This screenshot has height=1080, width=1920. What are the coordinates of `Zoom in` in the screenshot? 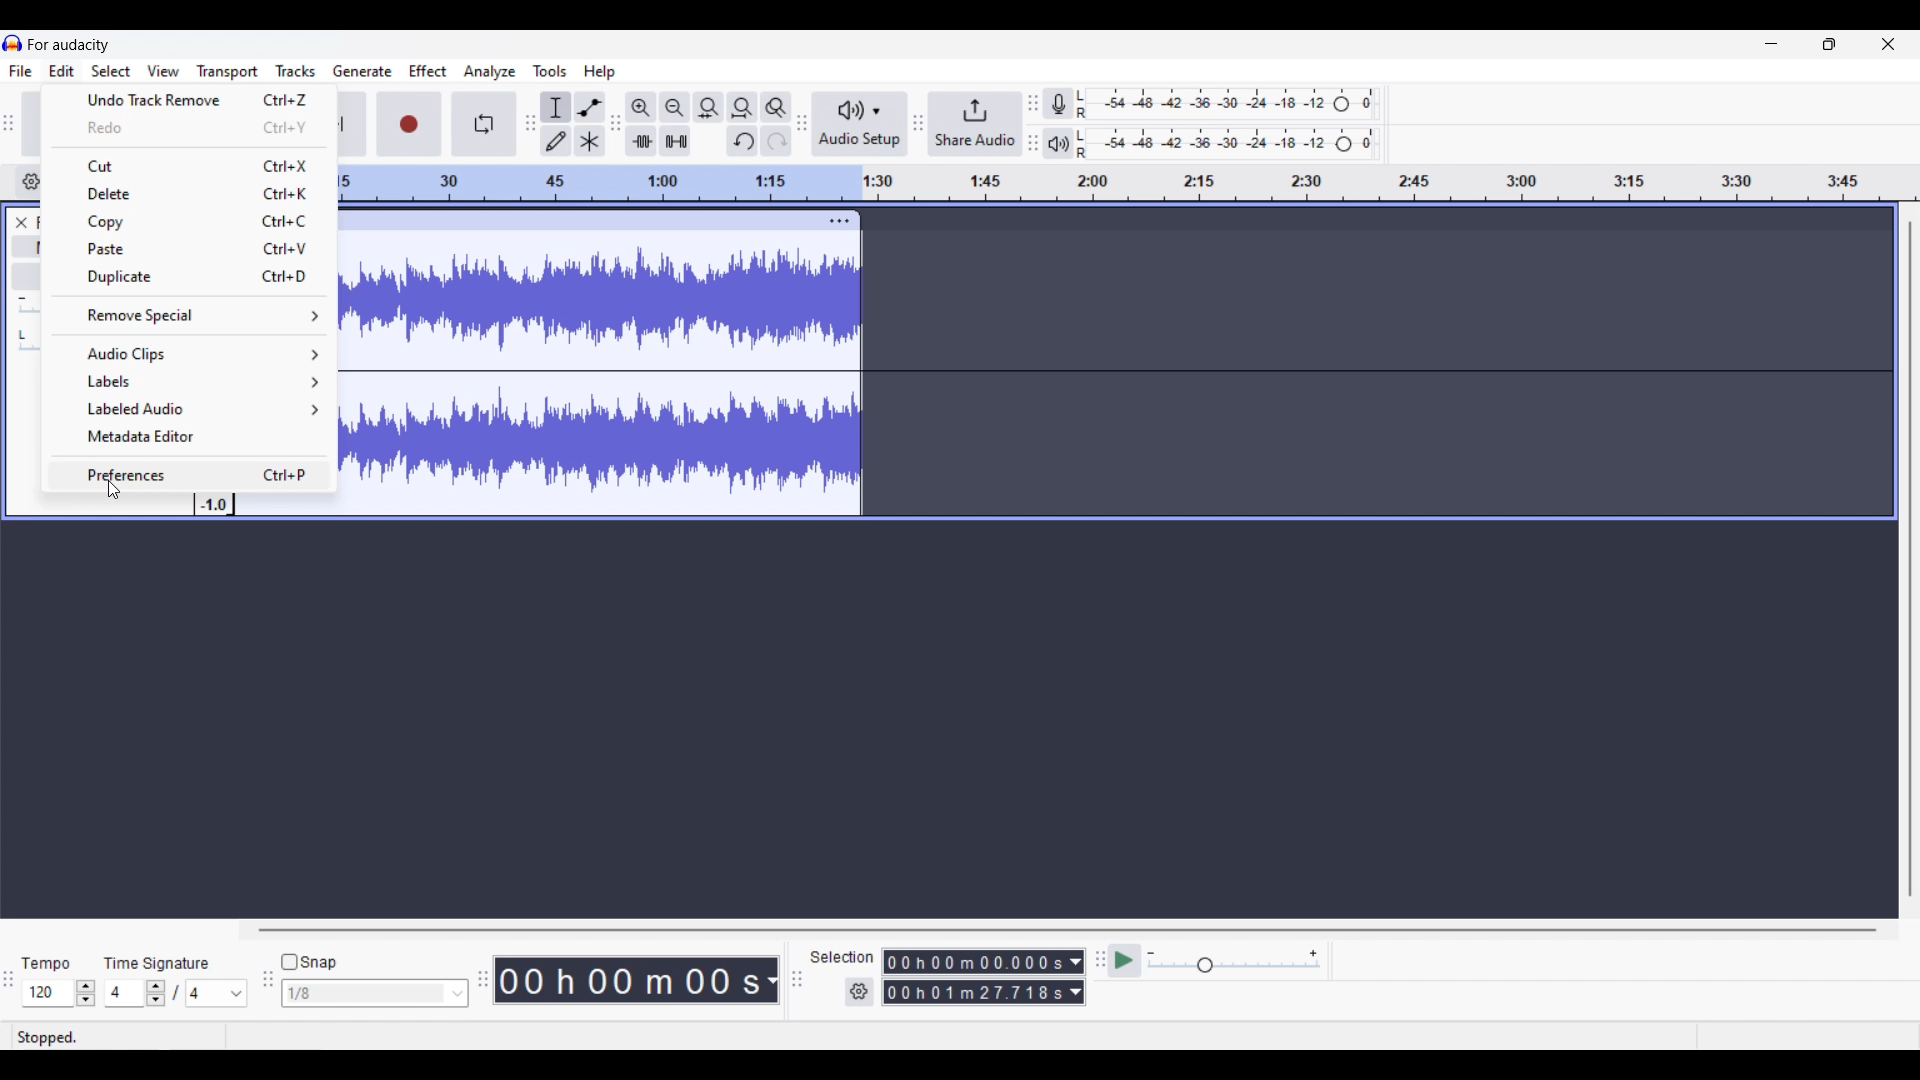 It's located at (641, 108).